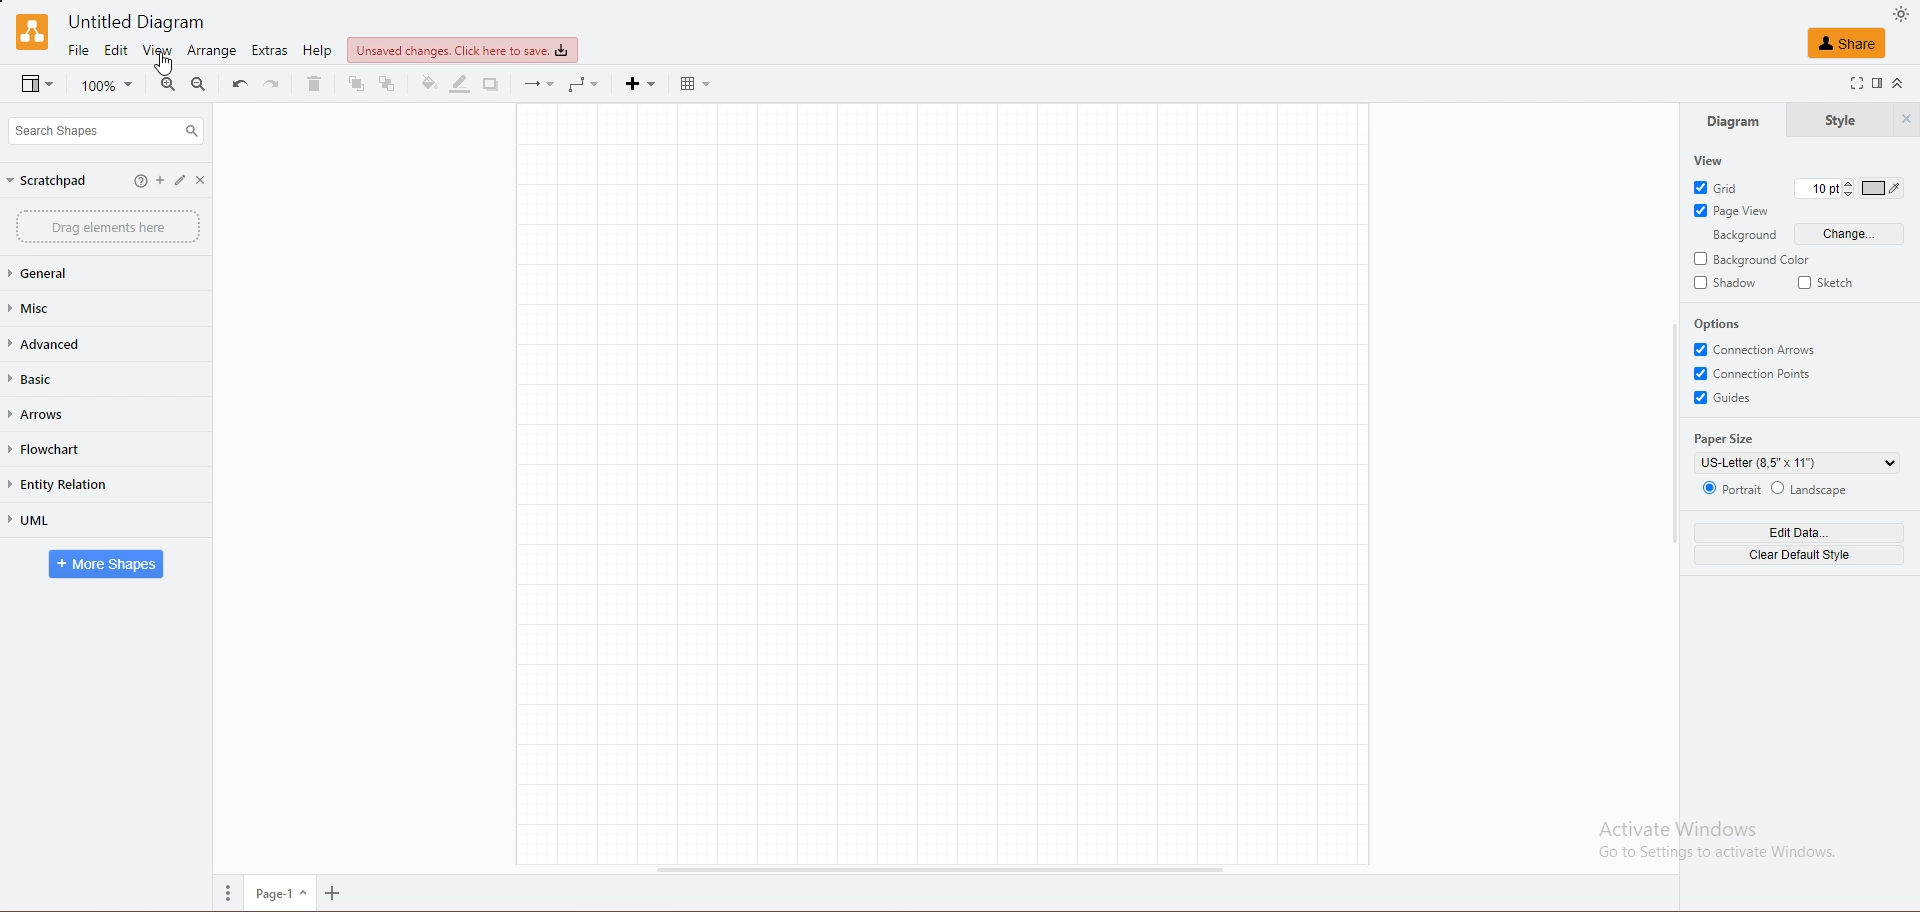  I want to click on current grid pt 10 pt, so click(1815, 187).